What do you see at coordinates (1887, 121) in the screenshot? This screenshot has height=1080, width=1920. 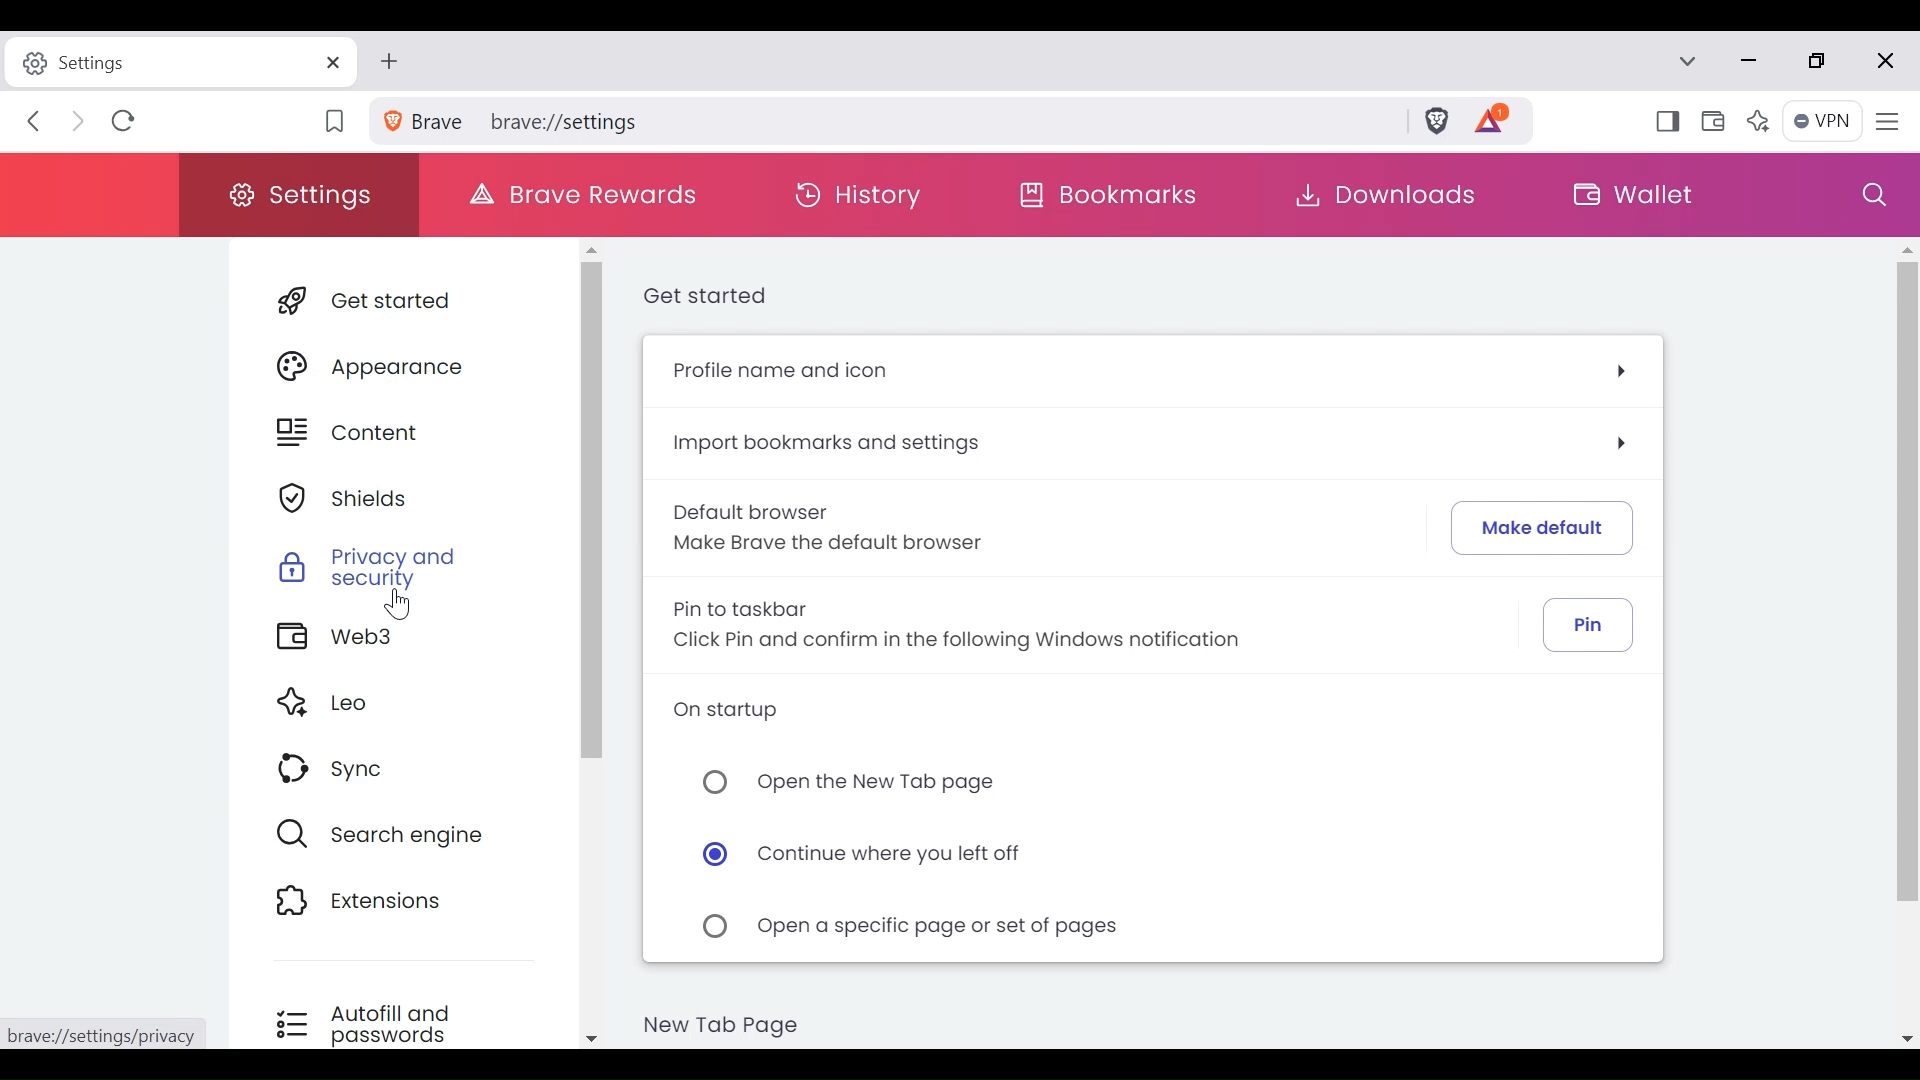 I see `Customize and Control` at bounding box center [1887, 121].